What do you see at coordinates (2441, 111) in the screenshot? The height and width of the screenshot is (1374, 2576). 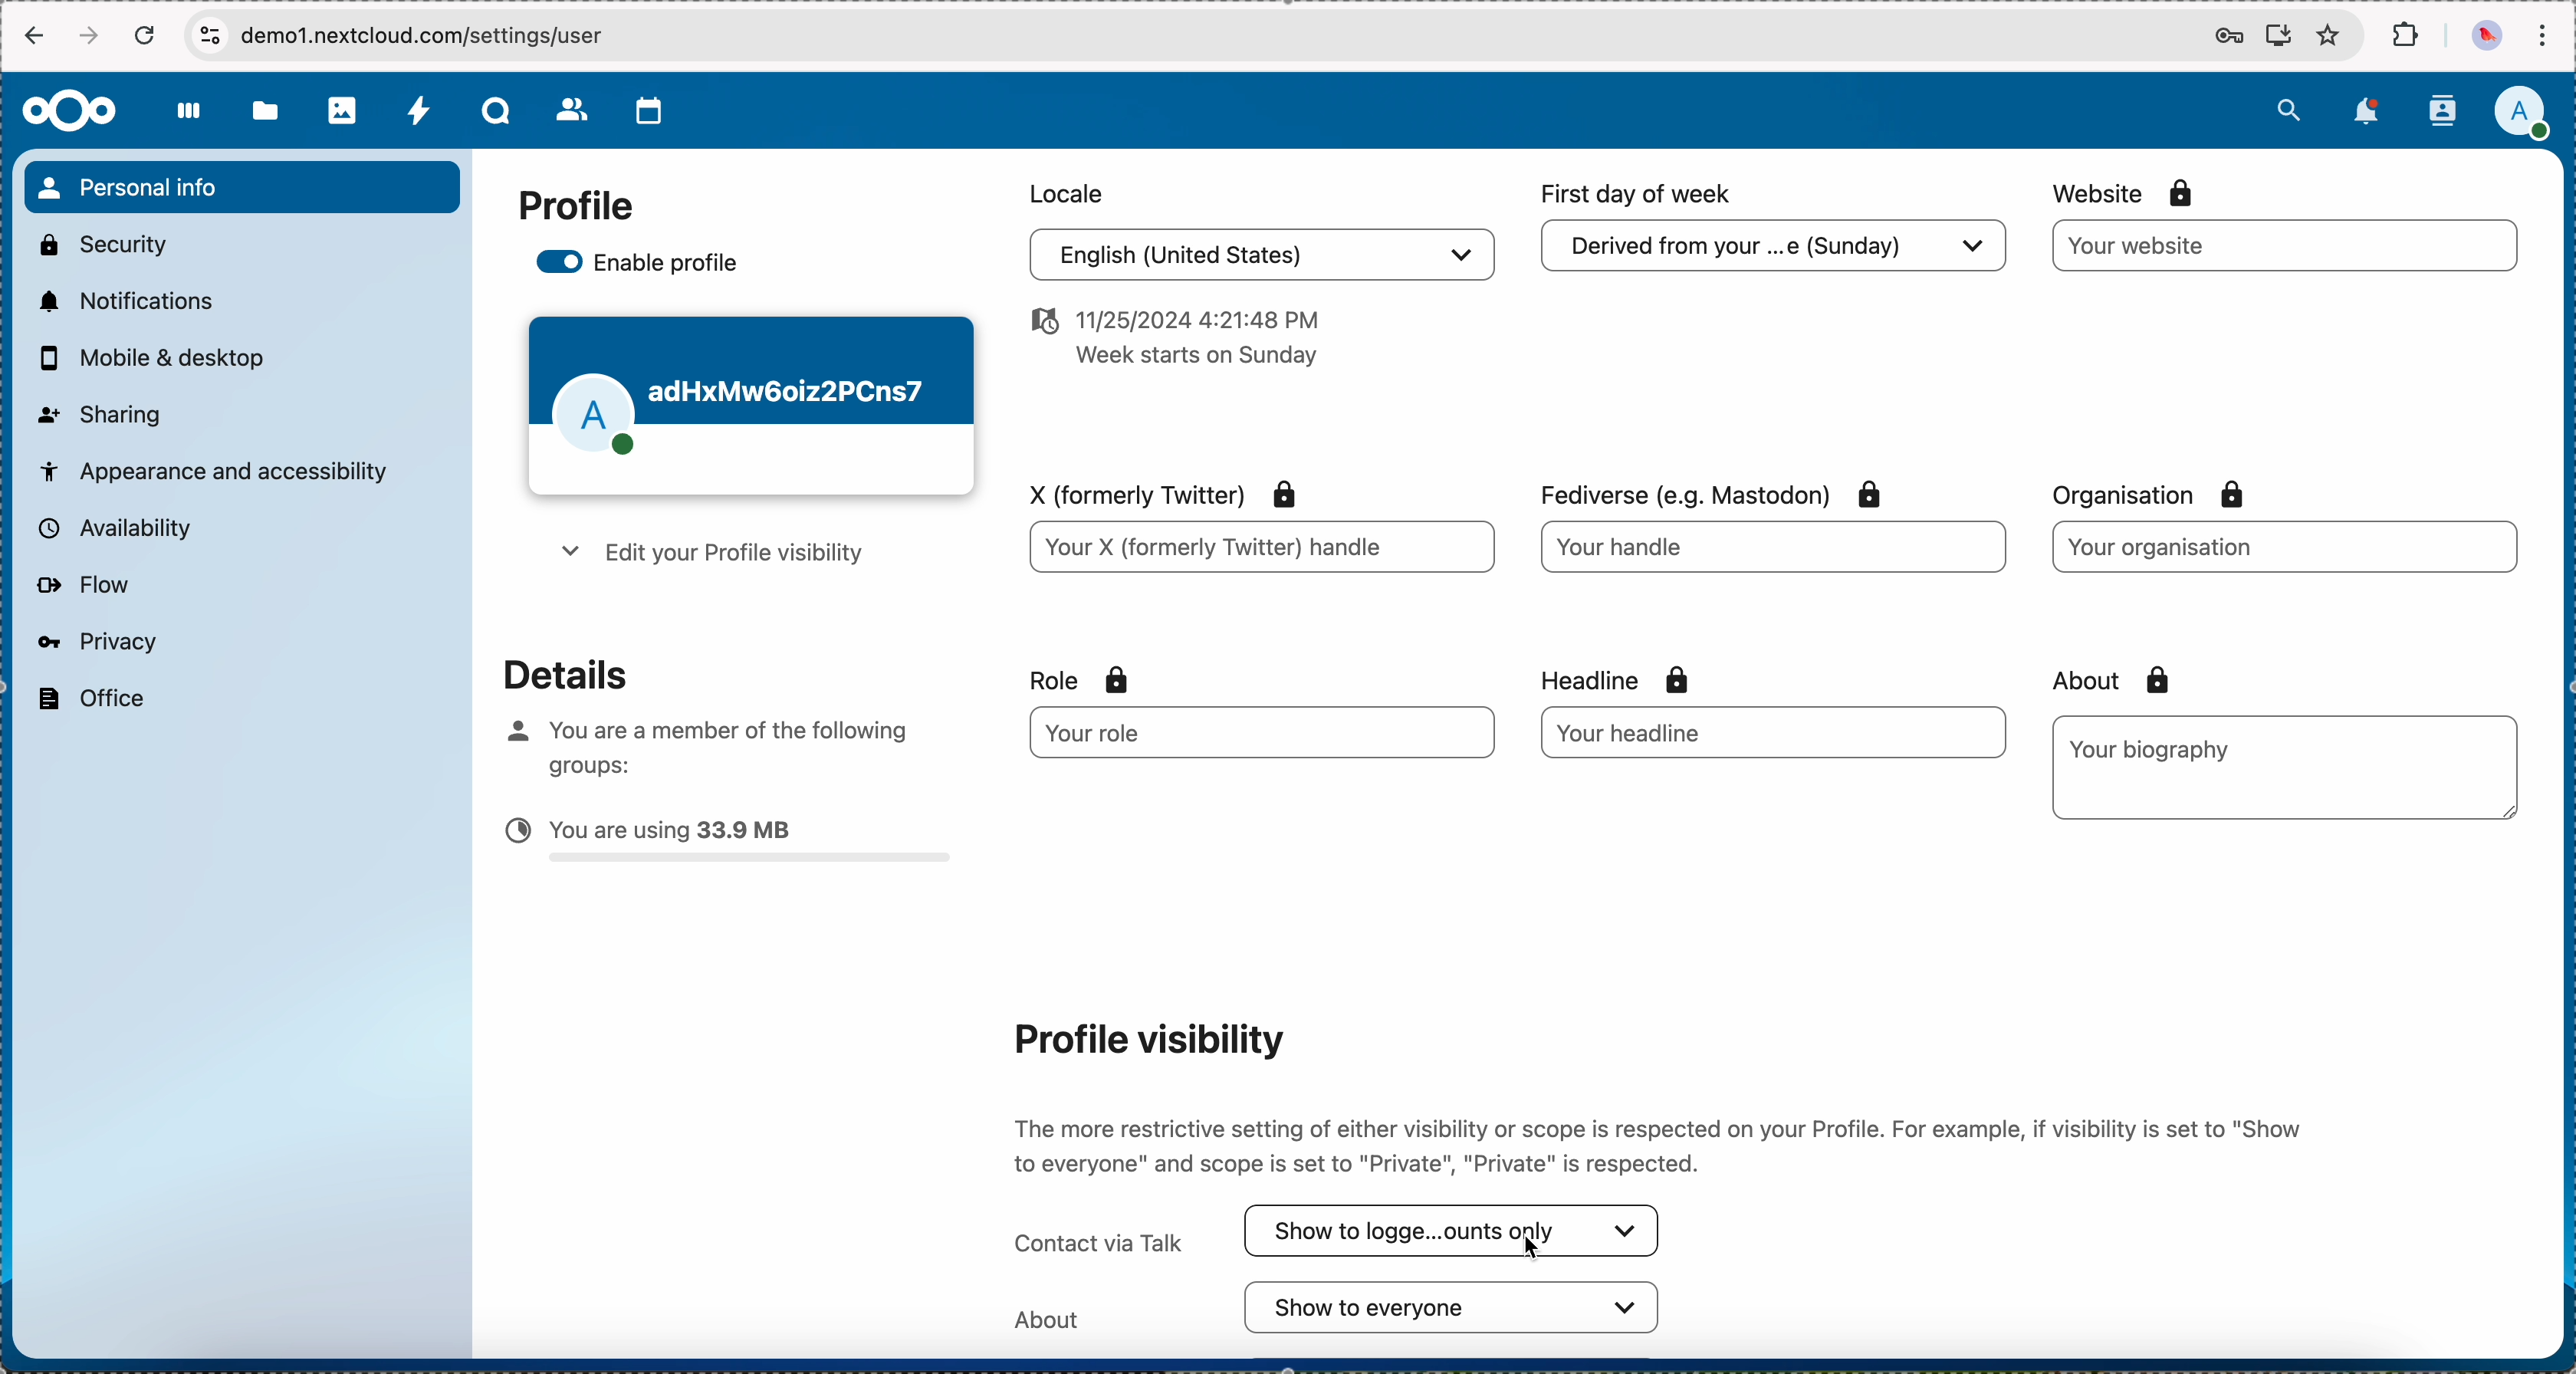 I see `contacts` at bounding box center [2441, 111].